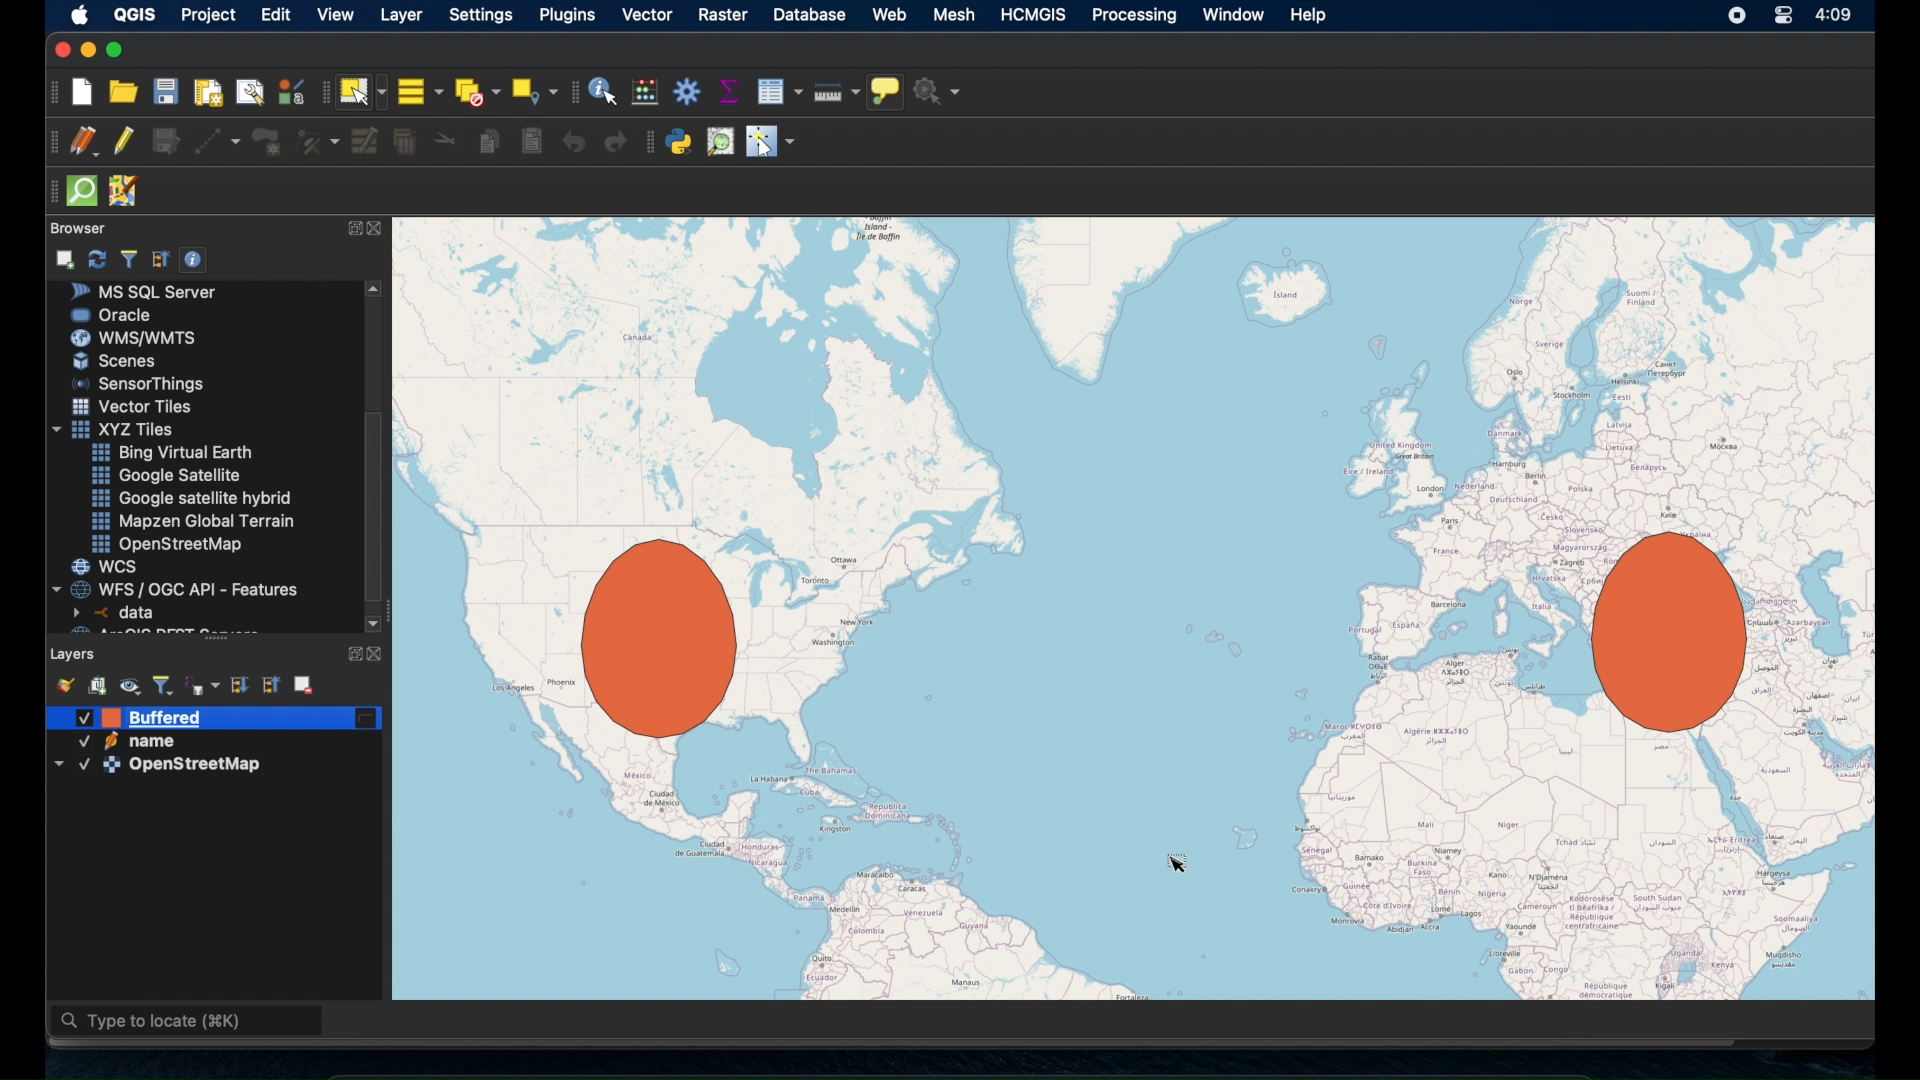 This screenshot has width=1920, height=1080. I want to click on control center, so click(1779, 15).